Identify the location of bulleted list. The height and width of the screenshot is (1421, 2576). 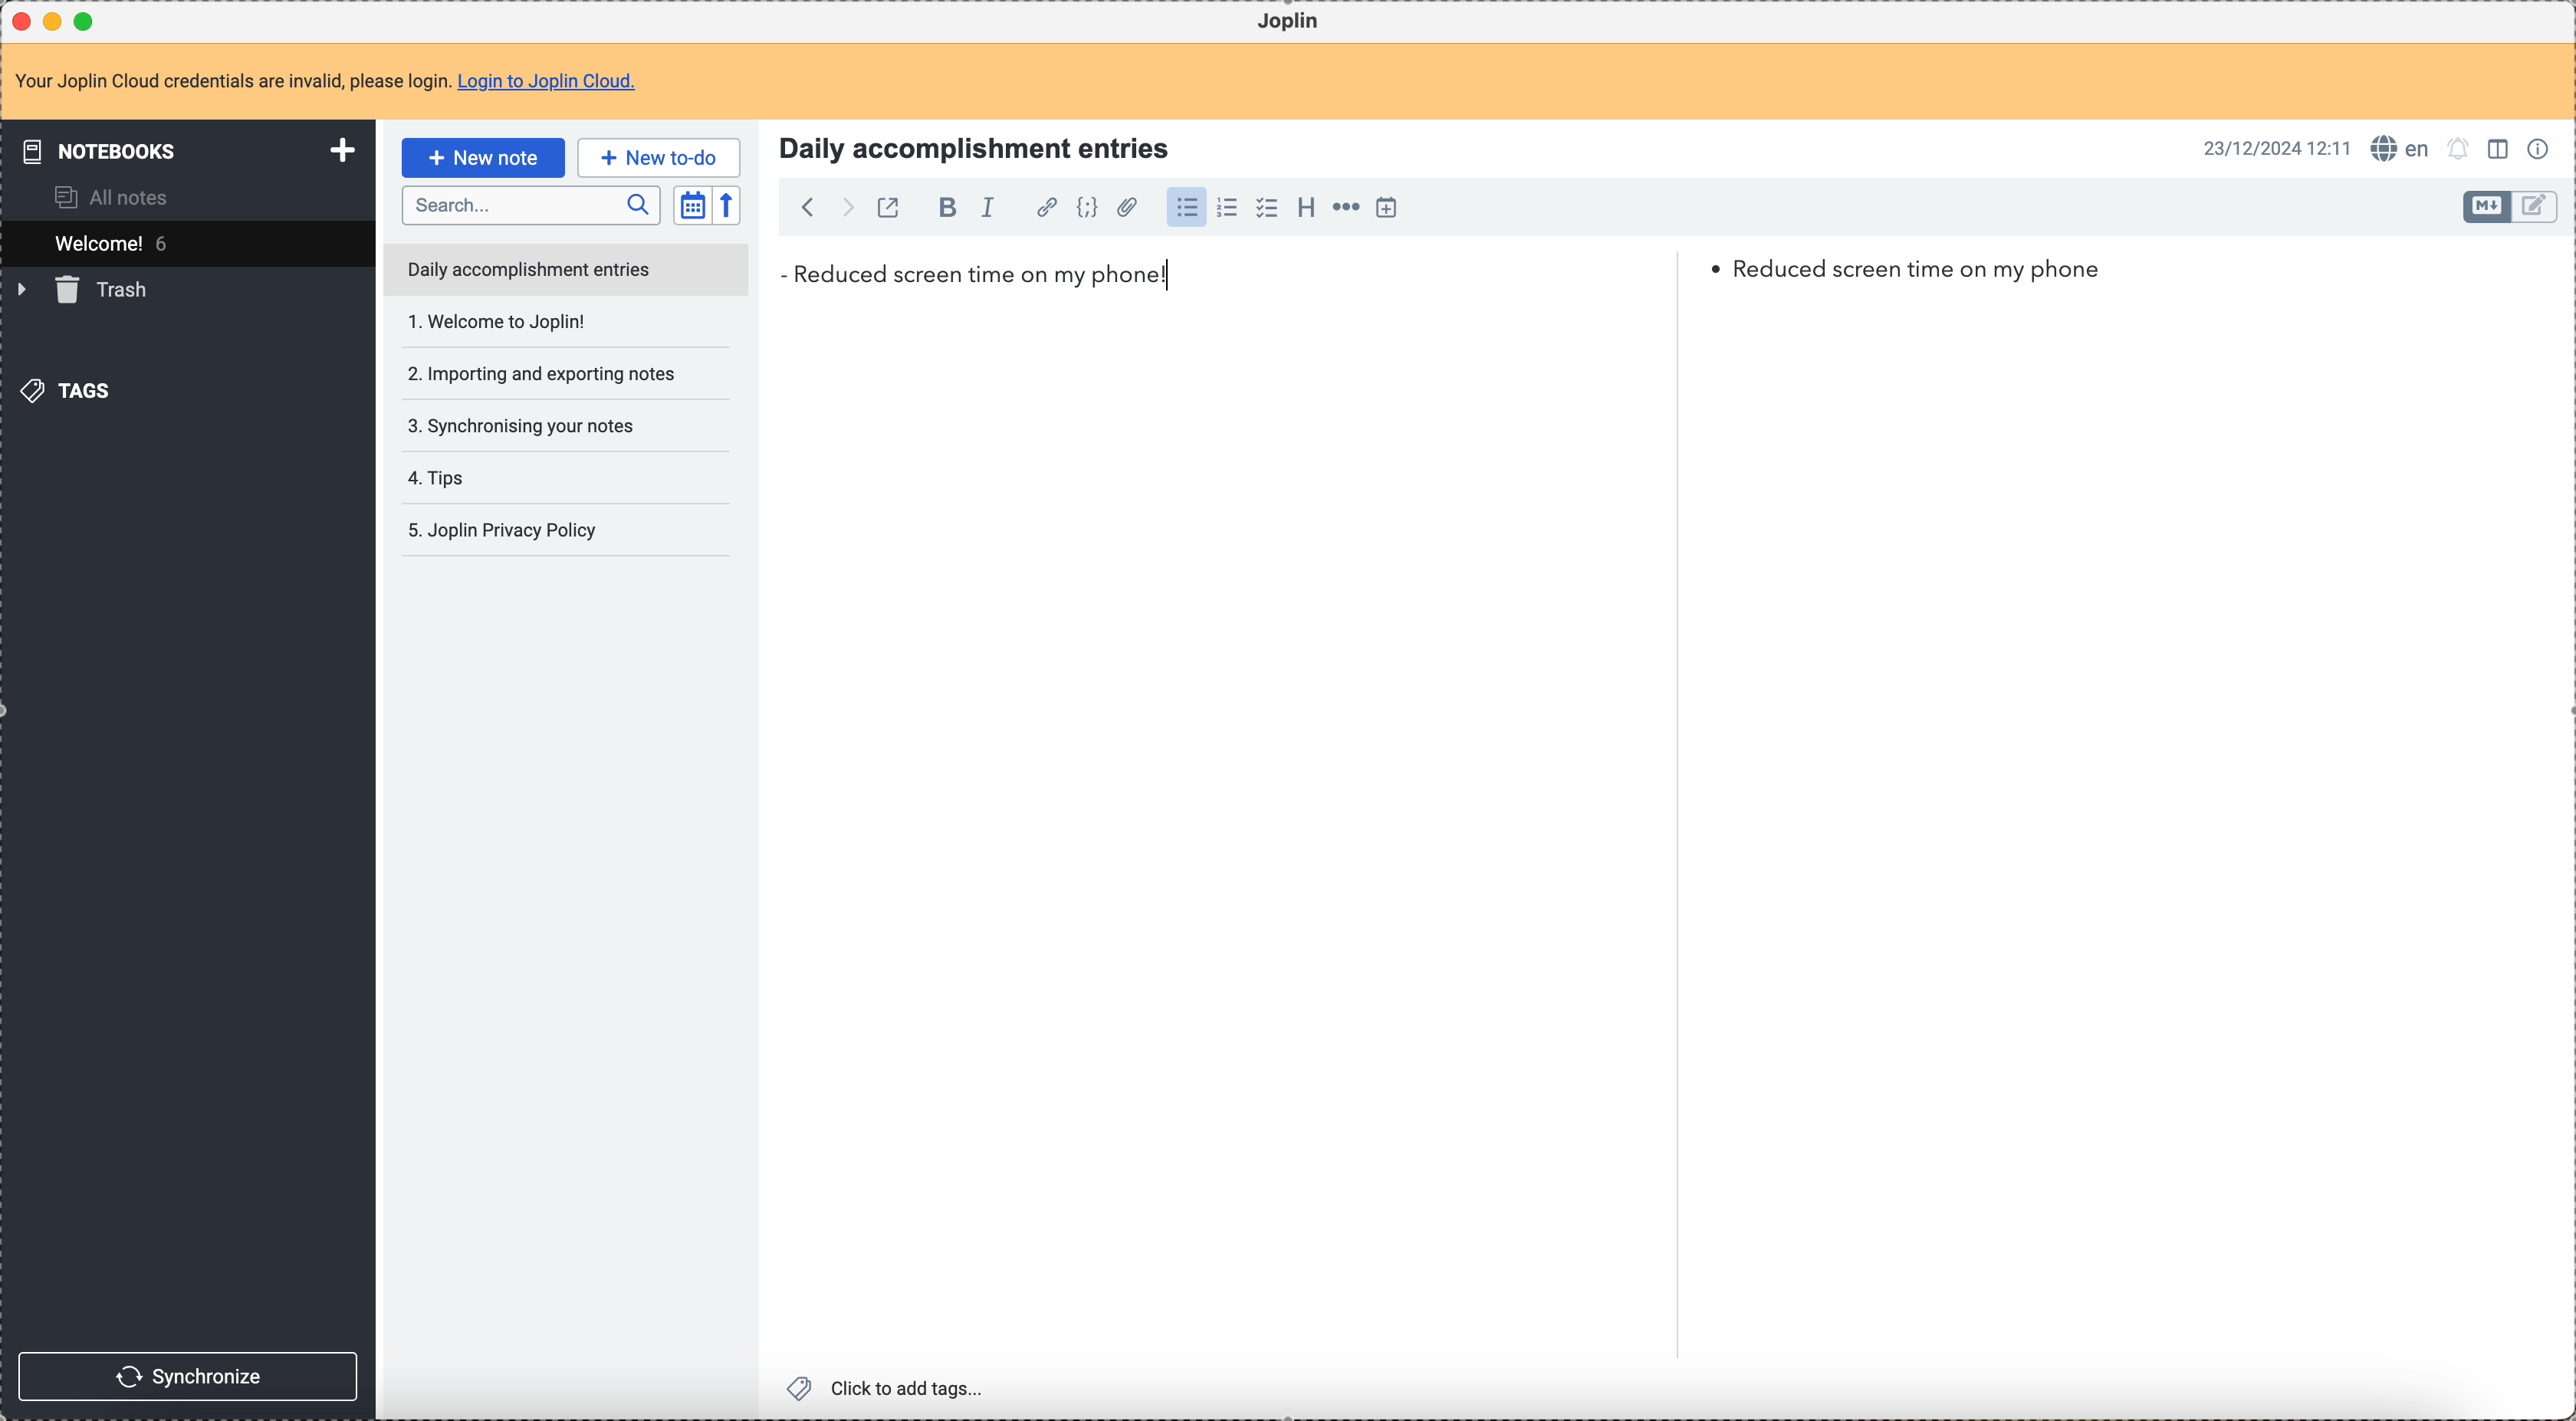
(1187, 210).